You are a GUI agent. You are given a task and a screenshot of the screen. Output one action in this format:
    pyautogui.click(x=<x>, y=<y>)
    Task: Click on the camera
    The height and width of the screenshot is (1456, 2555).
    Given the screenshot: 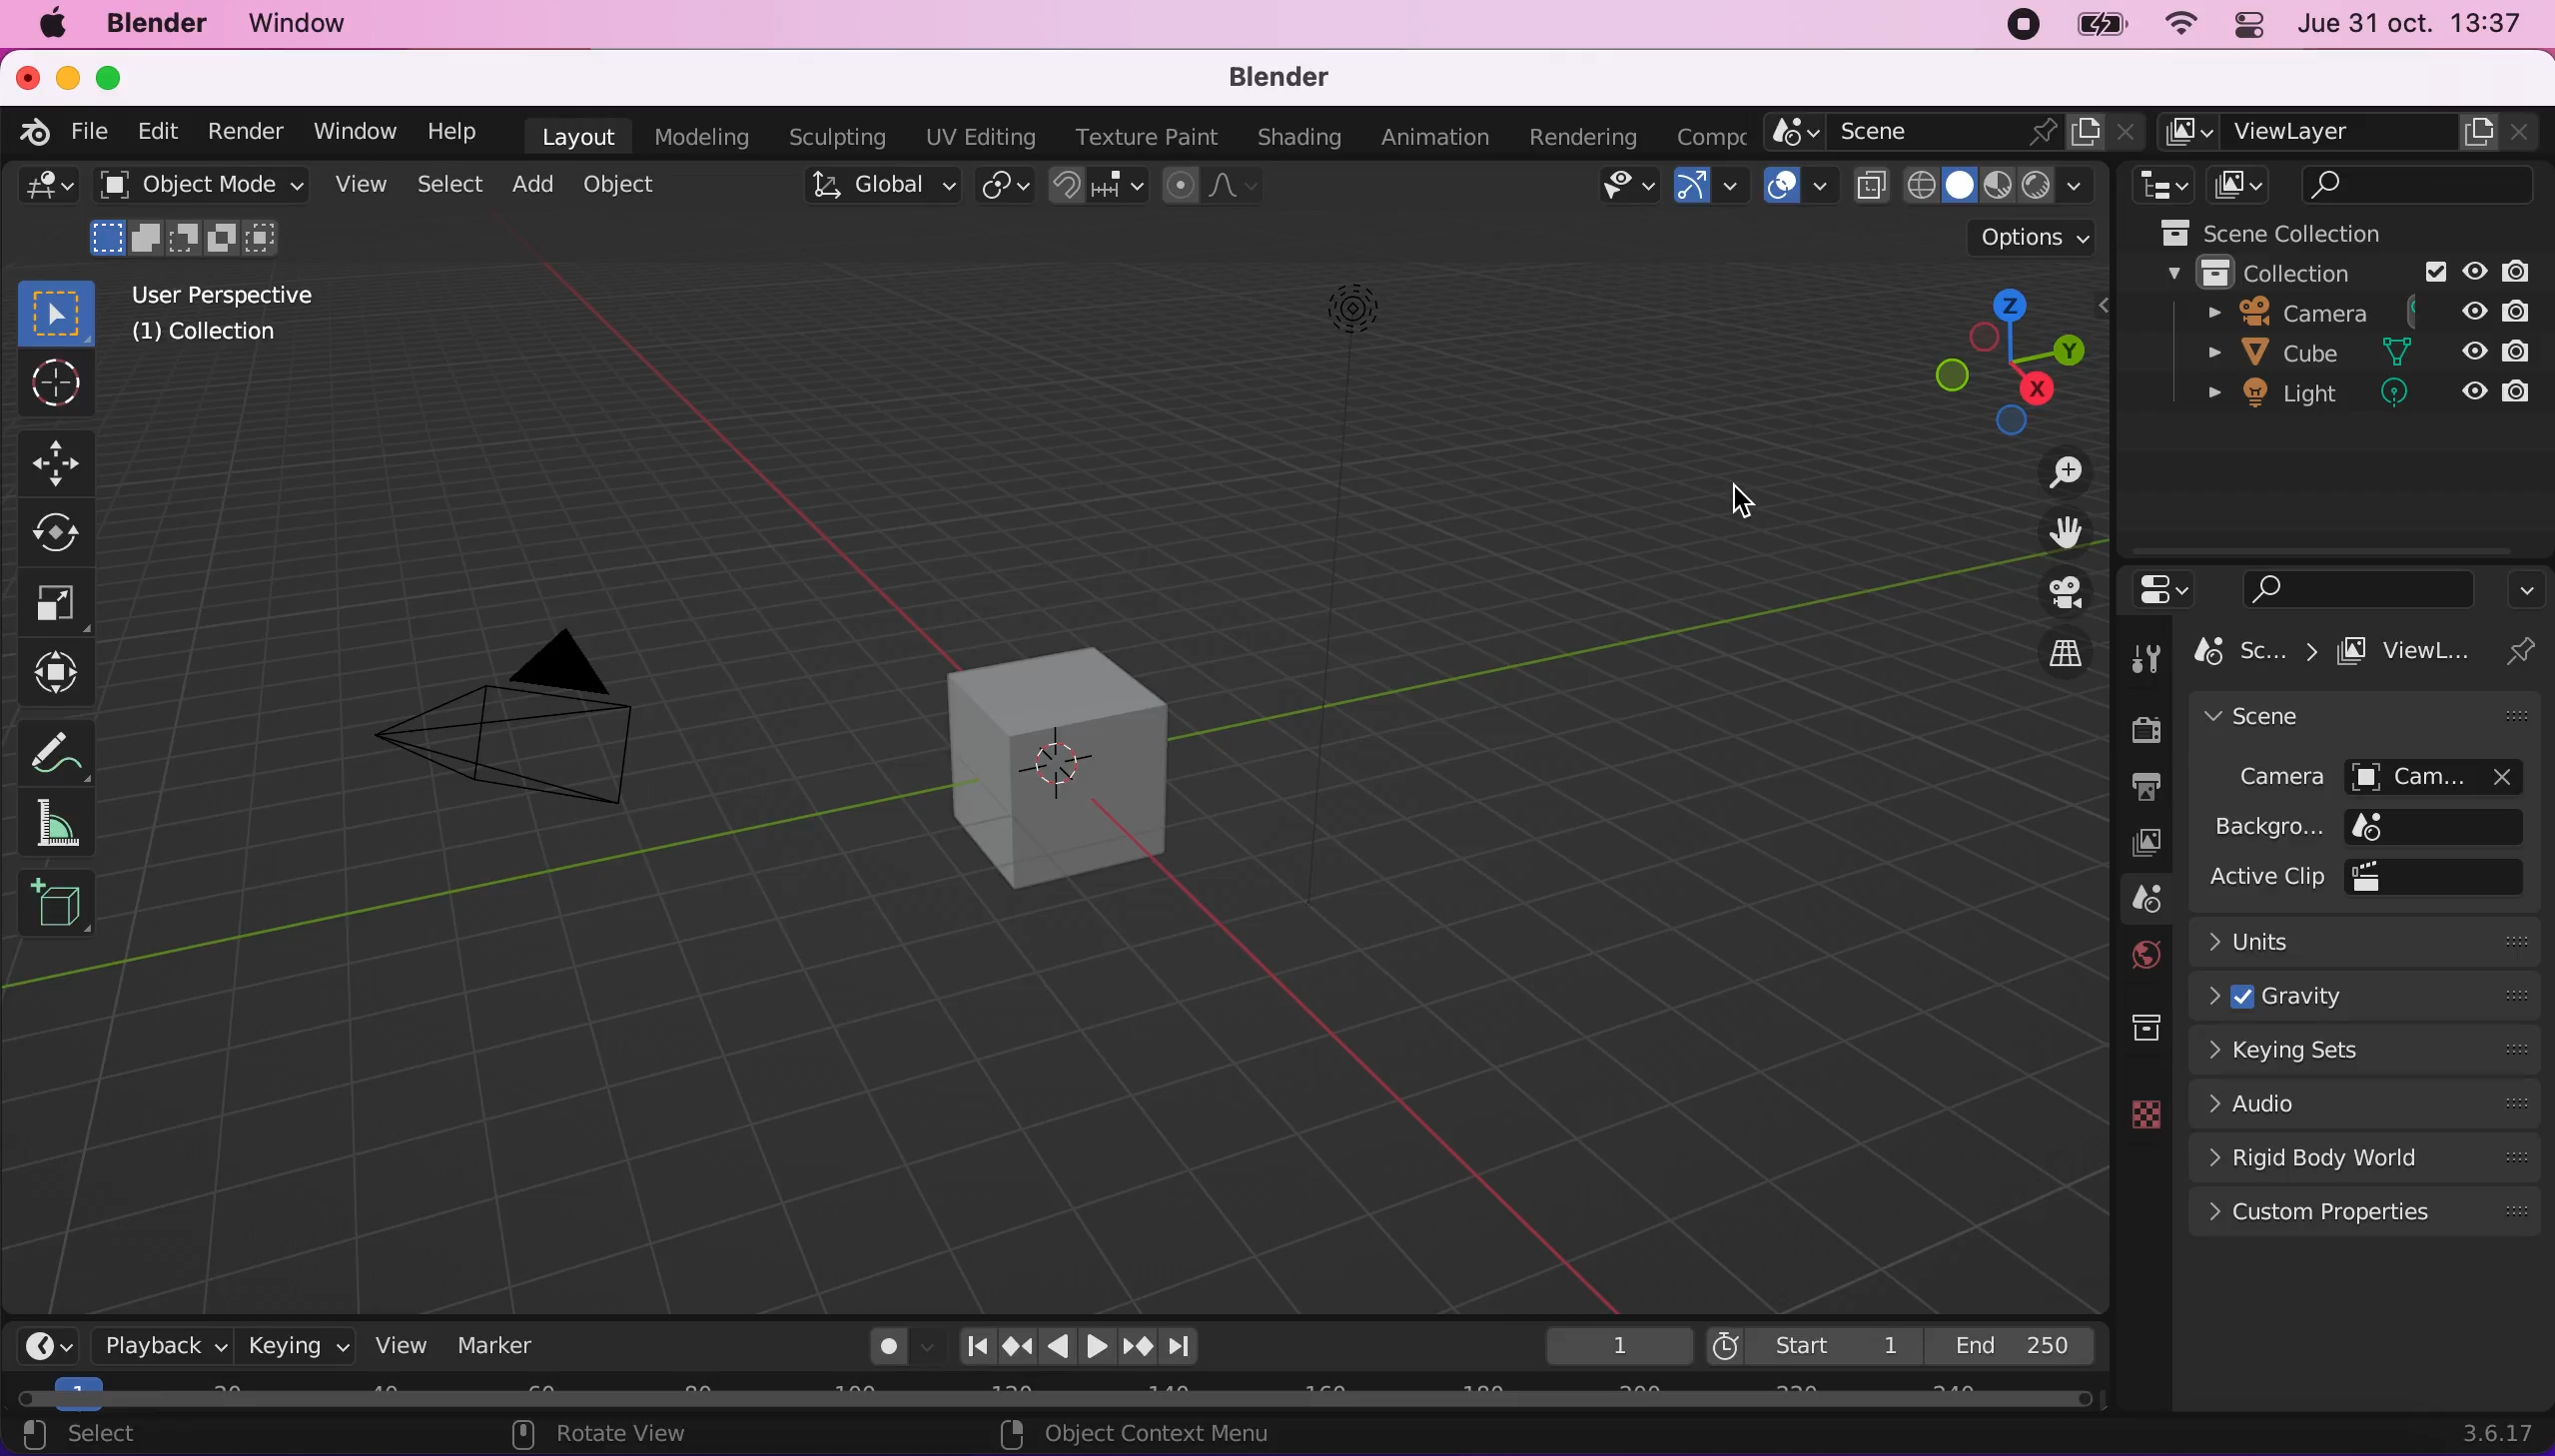 What is the action you would take?
    pyautogui.click(x=2368, y=775)
    